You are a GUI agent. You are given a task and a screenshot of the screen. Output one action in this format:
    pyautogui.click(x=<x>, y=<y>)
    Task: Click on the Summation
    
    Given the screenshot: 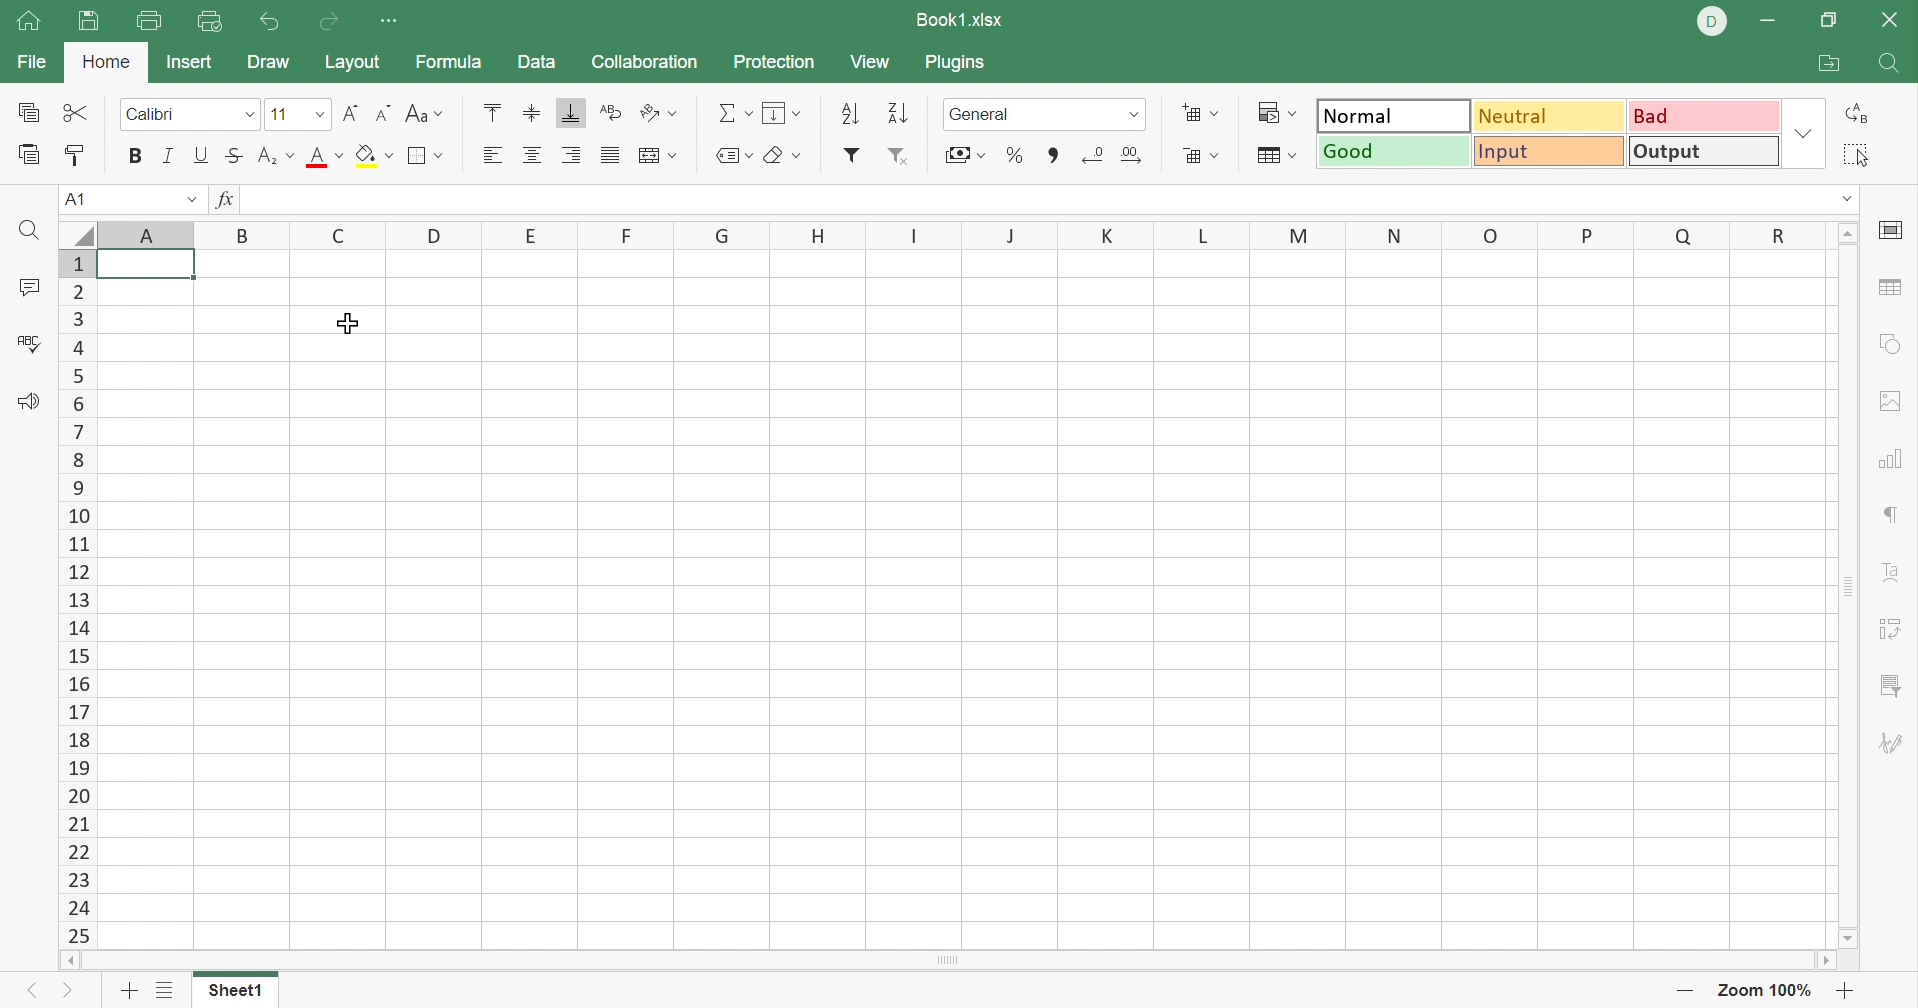 What is the action you would take?
    pyautogui.click(x=738, y=112)
    